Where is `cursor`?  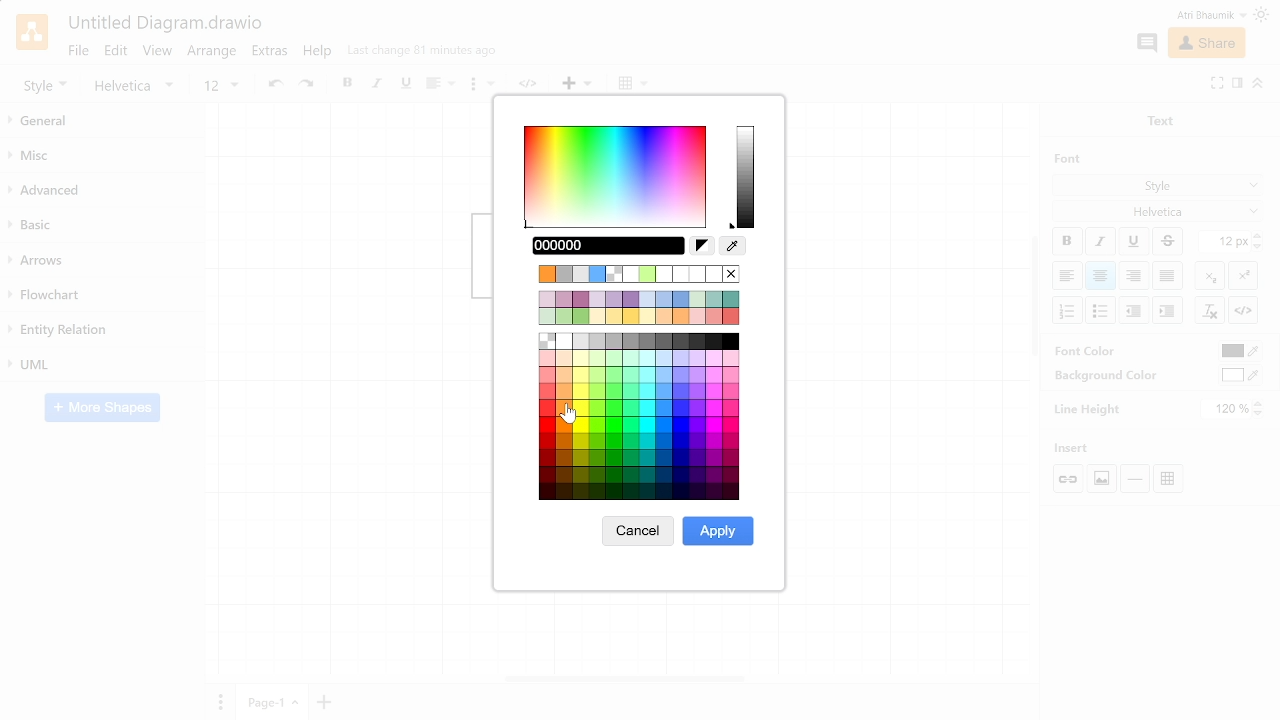
cursor is located at coordinates (566, 419).